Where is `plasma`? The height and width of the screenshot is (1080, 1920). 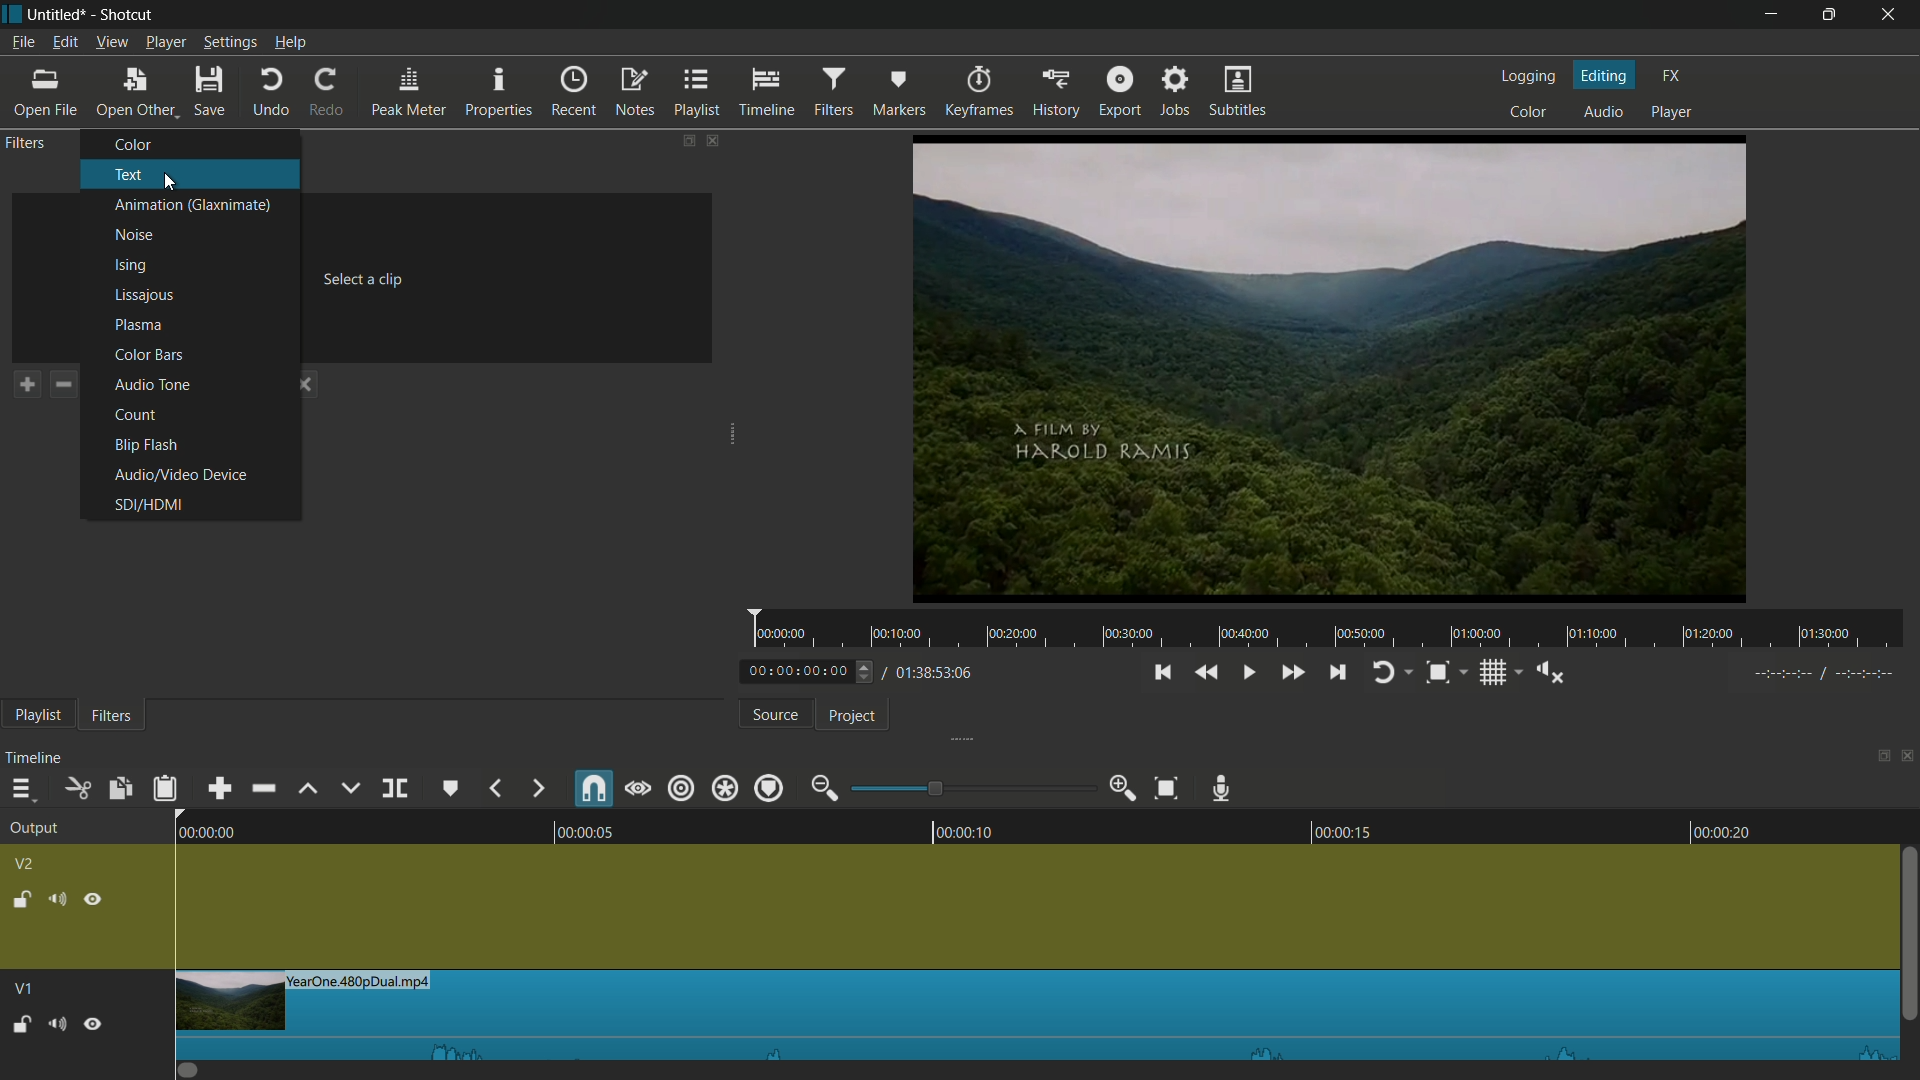
plasma is located at coordinates (135, 325).